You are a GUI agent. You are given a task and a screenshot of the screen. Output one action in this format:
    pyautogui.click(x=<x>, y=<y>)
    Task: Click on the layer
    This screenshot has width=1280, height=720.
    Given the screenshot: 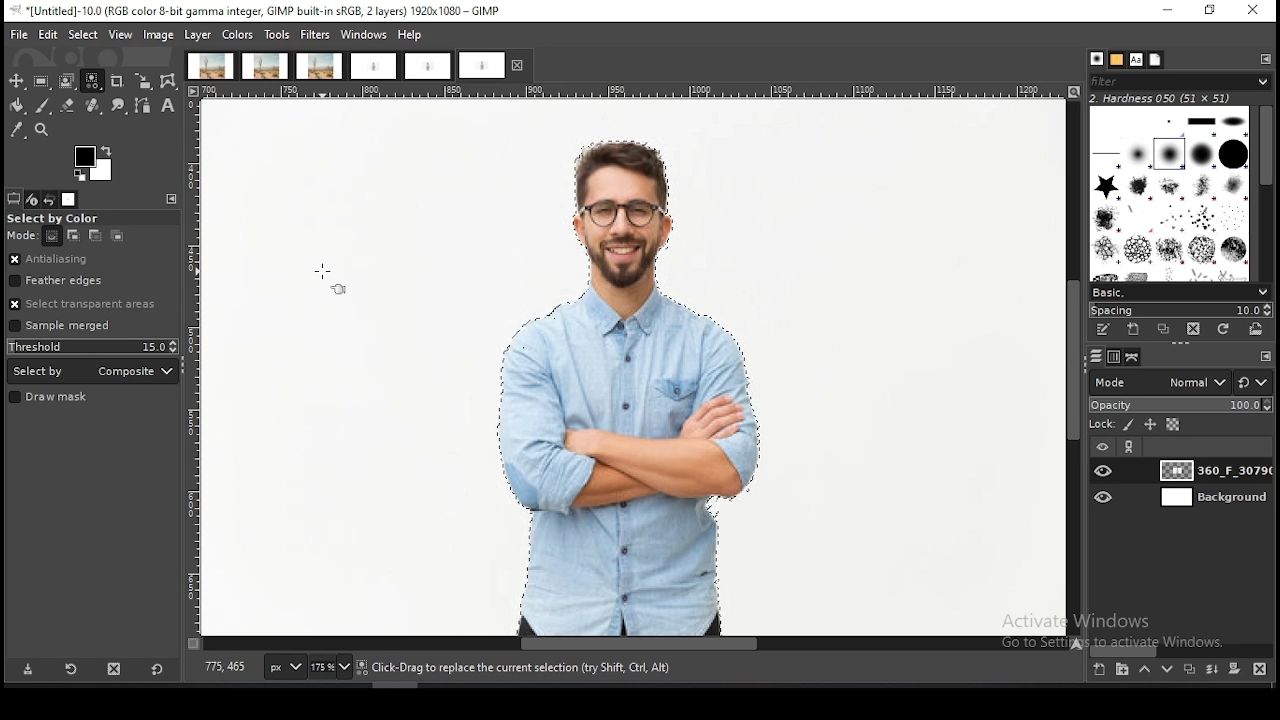 What is the action you would take?
    pyautogui.click(x=1212, y=497)
    